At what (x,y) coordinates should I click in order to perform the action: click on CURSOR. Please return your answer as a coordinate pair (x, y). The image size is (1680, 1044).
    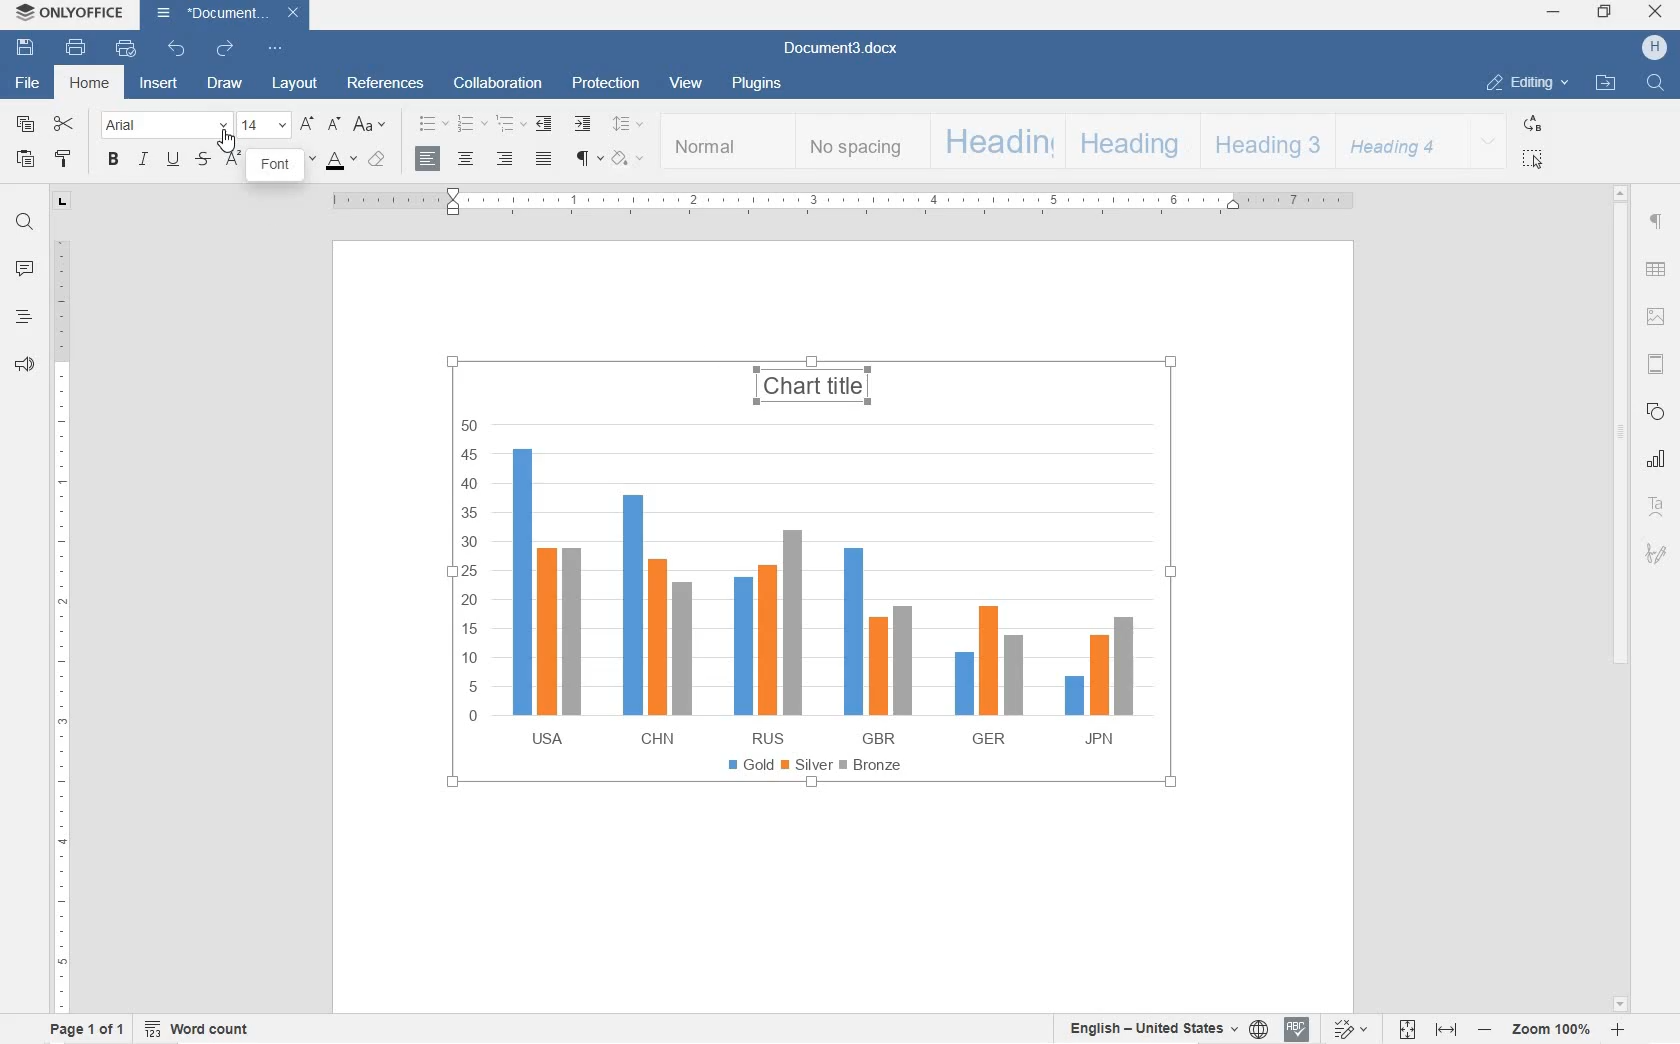
    Looking at the image, I should click on (228, 145).